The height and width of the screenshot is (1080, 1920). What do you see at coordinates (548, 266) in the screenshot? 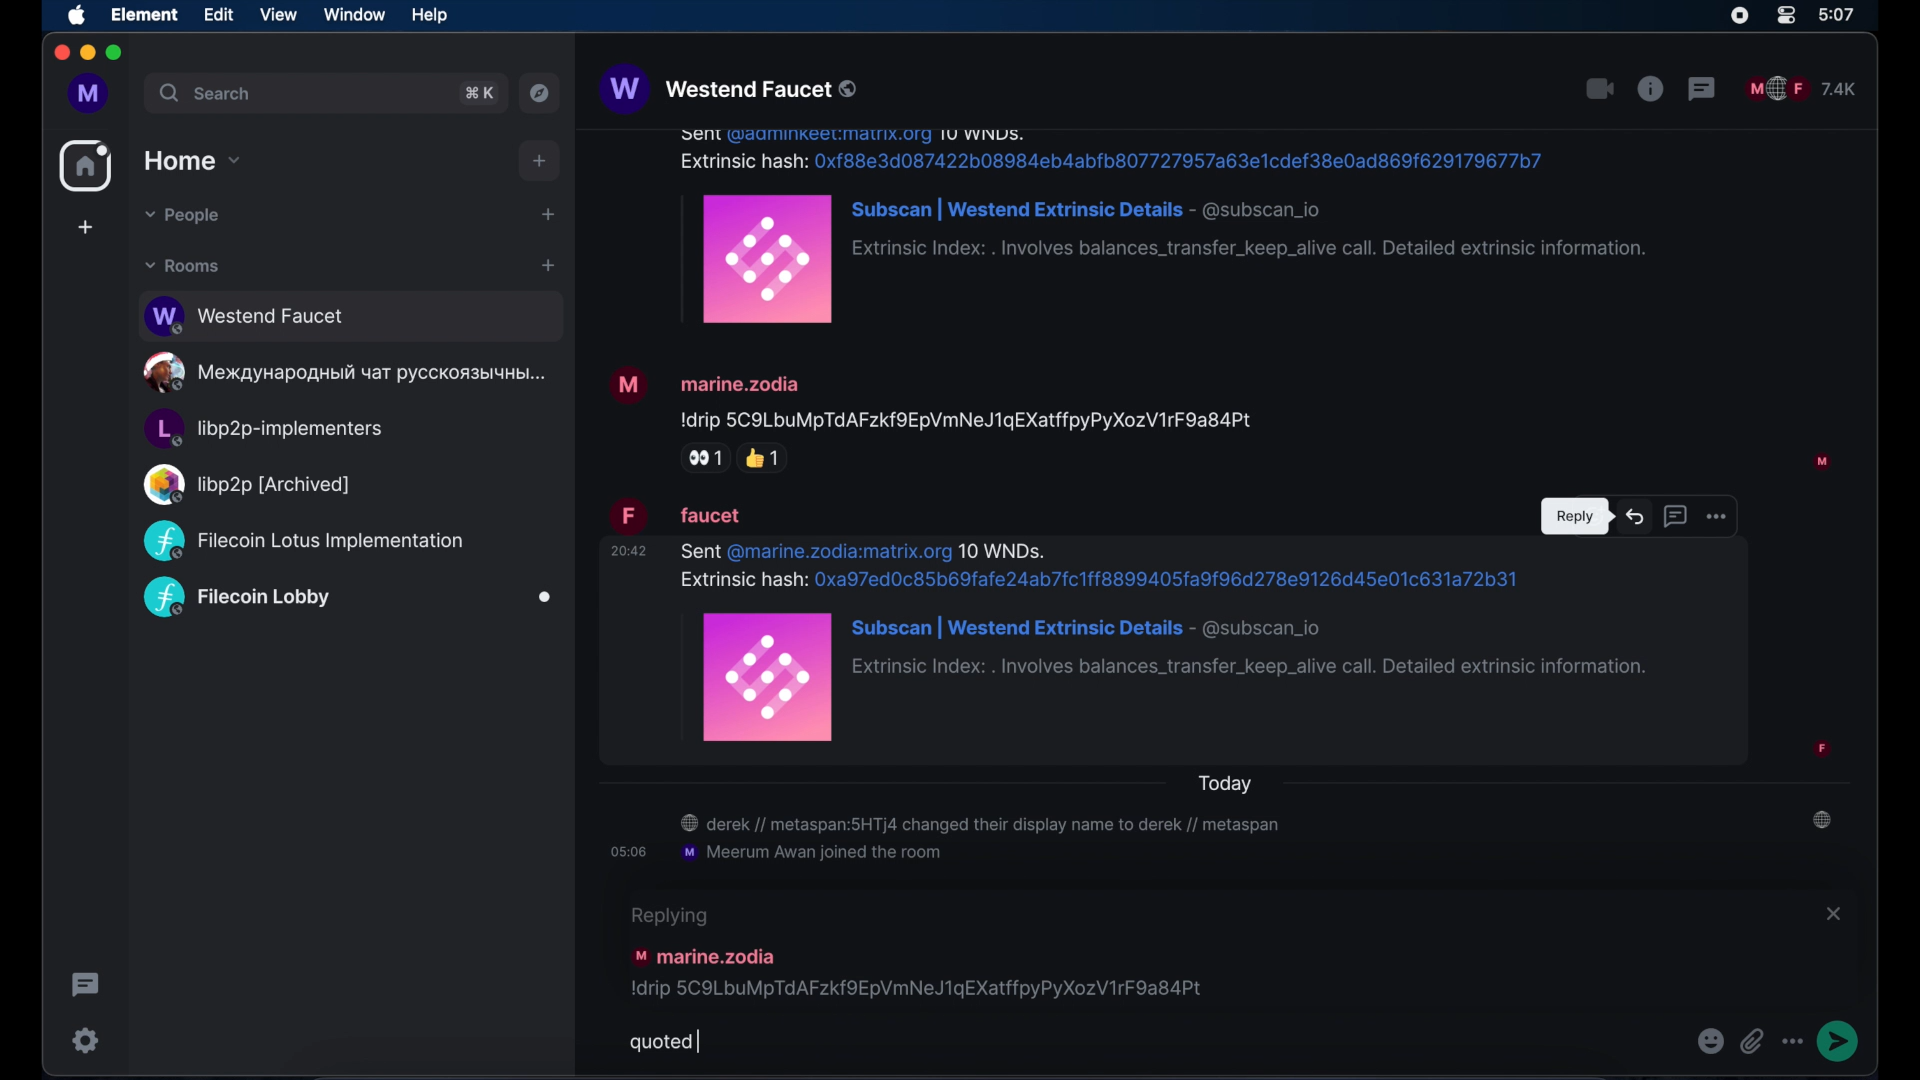
I see `add room` at bounding box center [548, 266].